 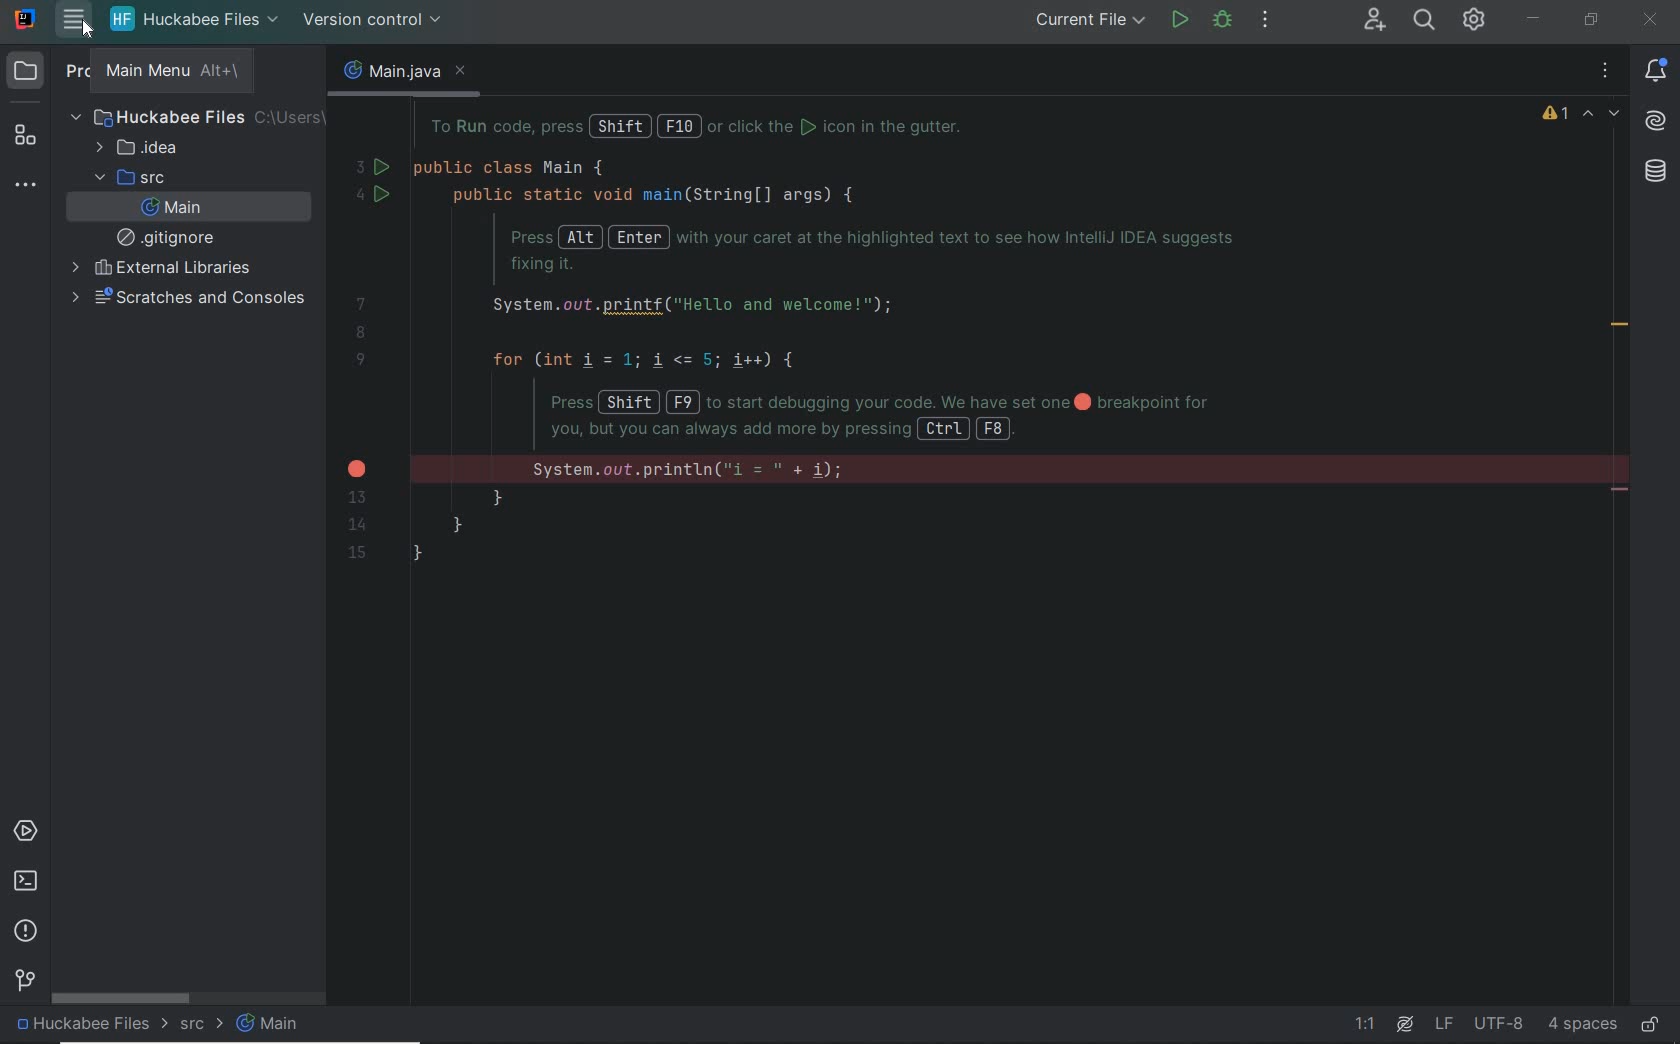 I want to click on go to line, so click(x=1368, y=1025).